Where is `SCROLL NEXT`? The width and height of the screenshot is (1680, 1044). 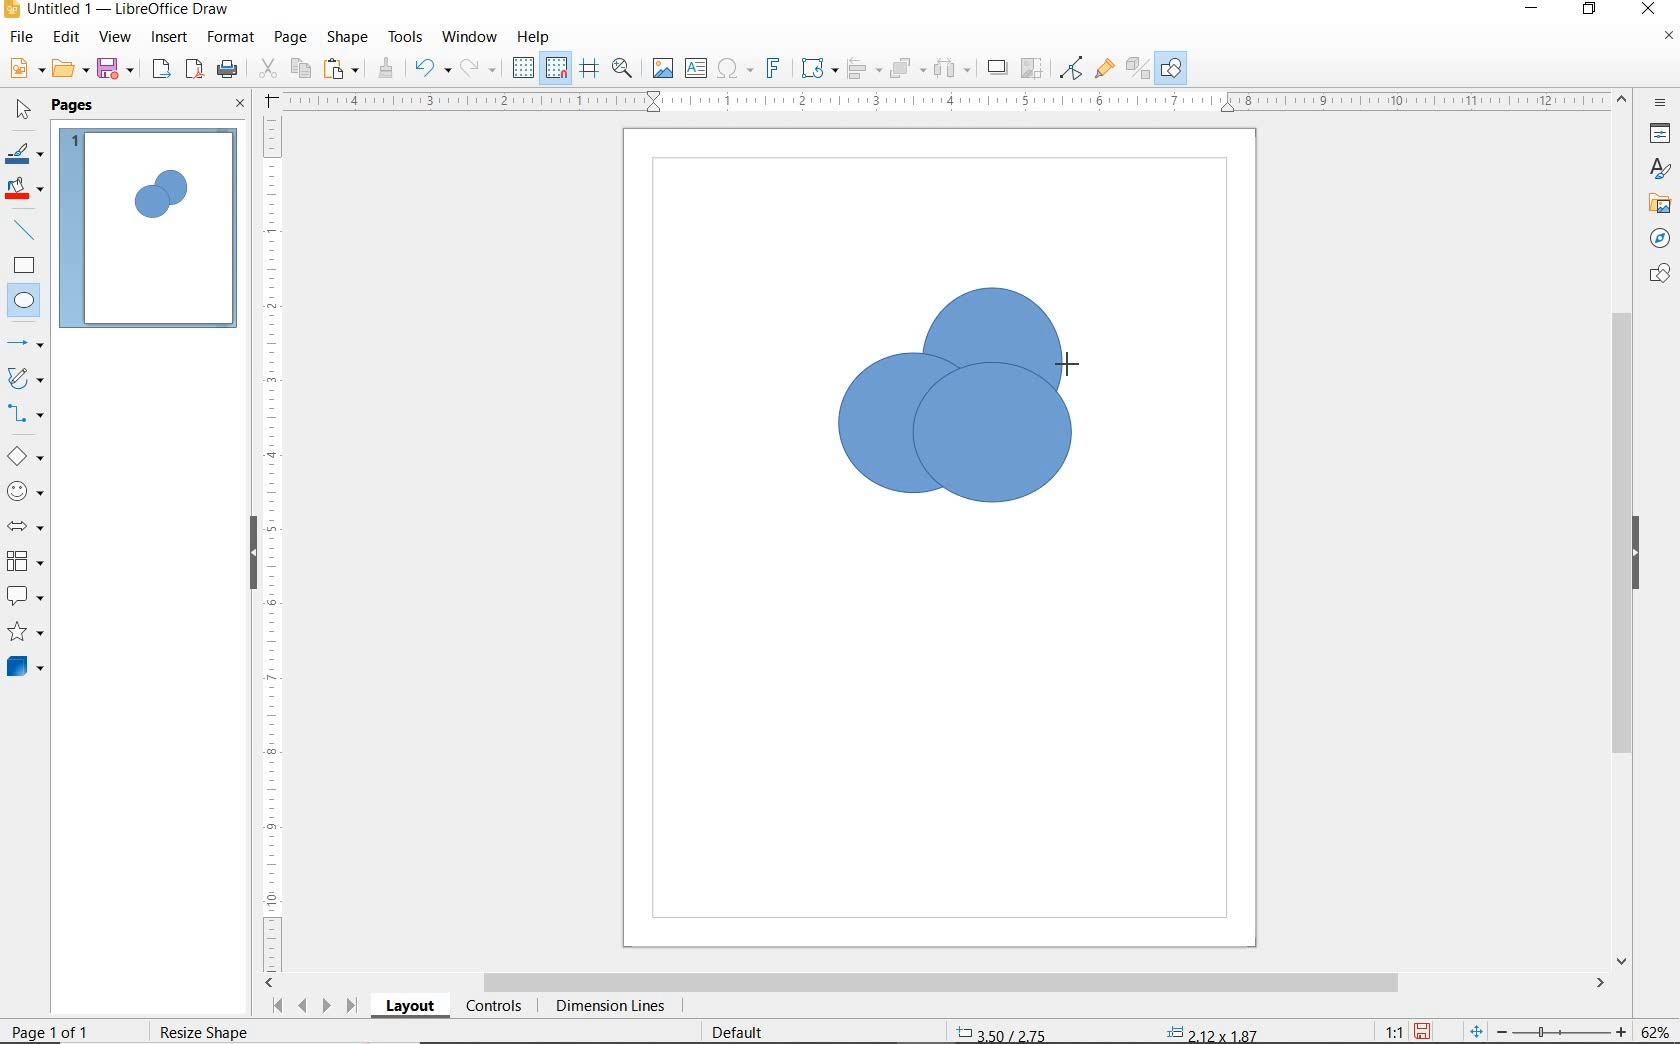
SCROLL NEXT is located at coordinates (312, 1005).